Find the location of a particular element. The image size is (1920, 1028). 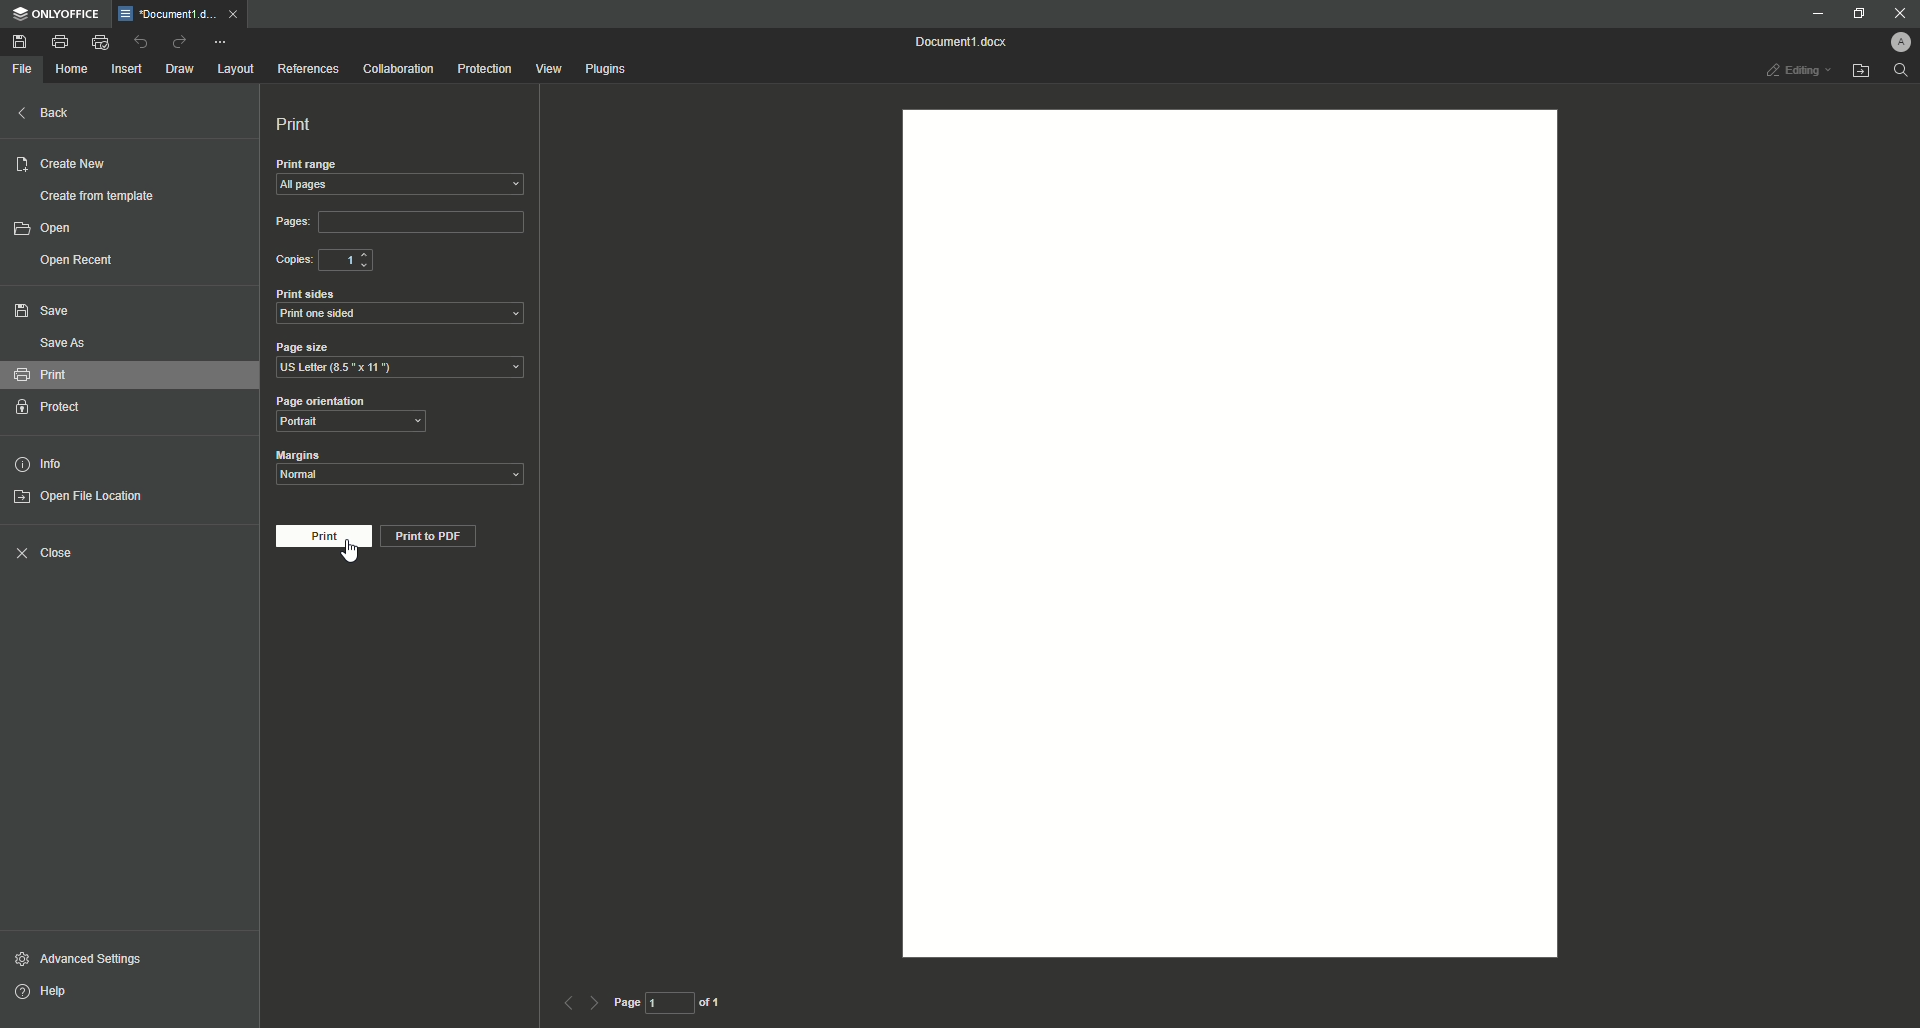

Redo is located at coordinates (183, 43).